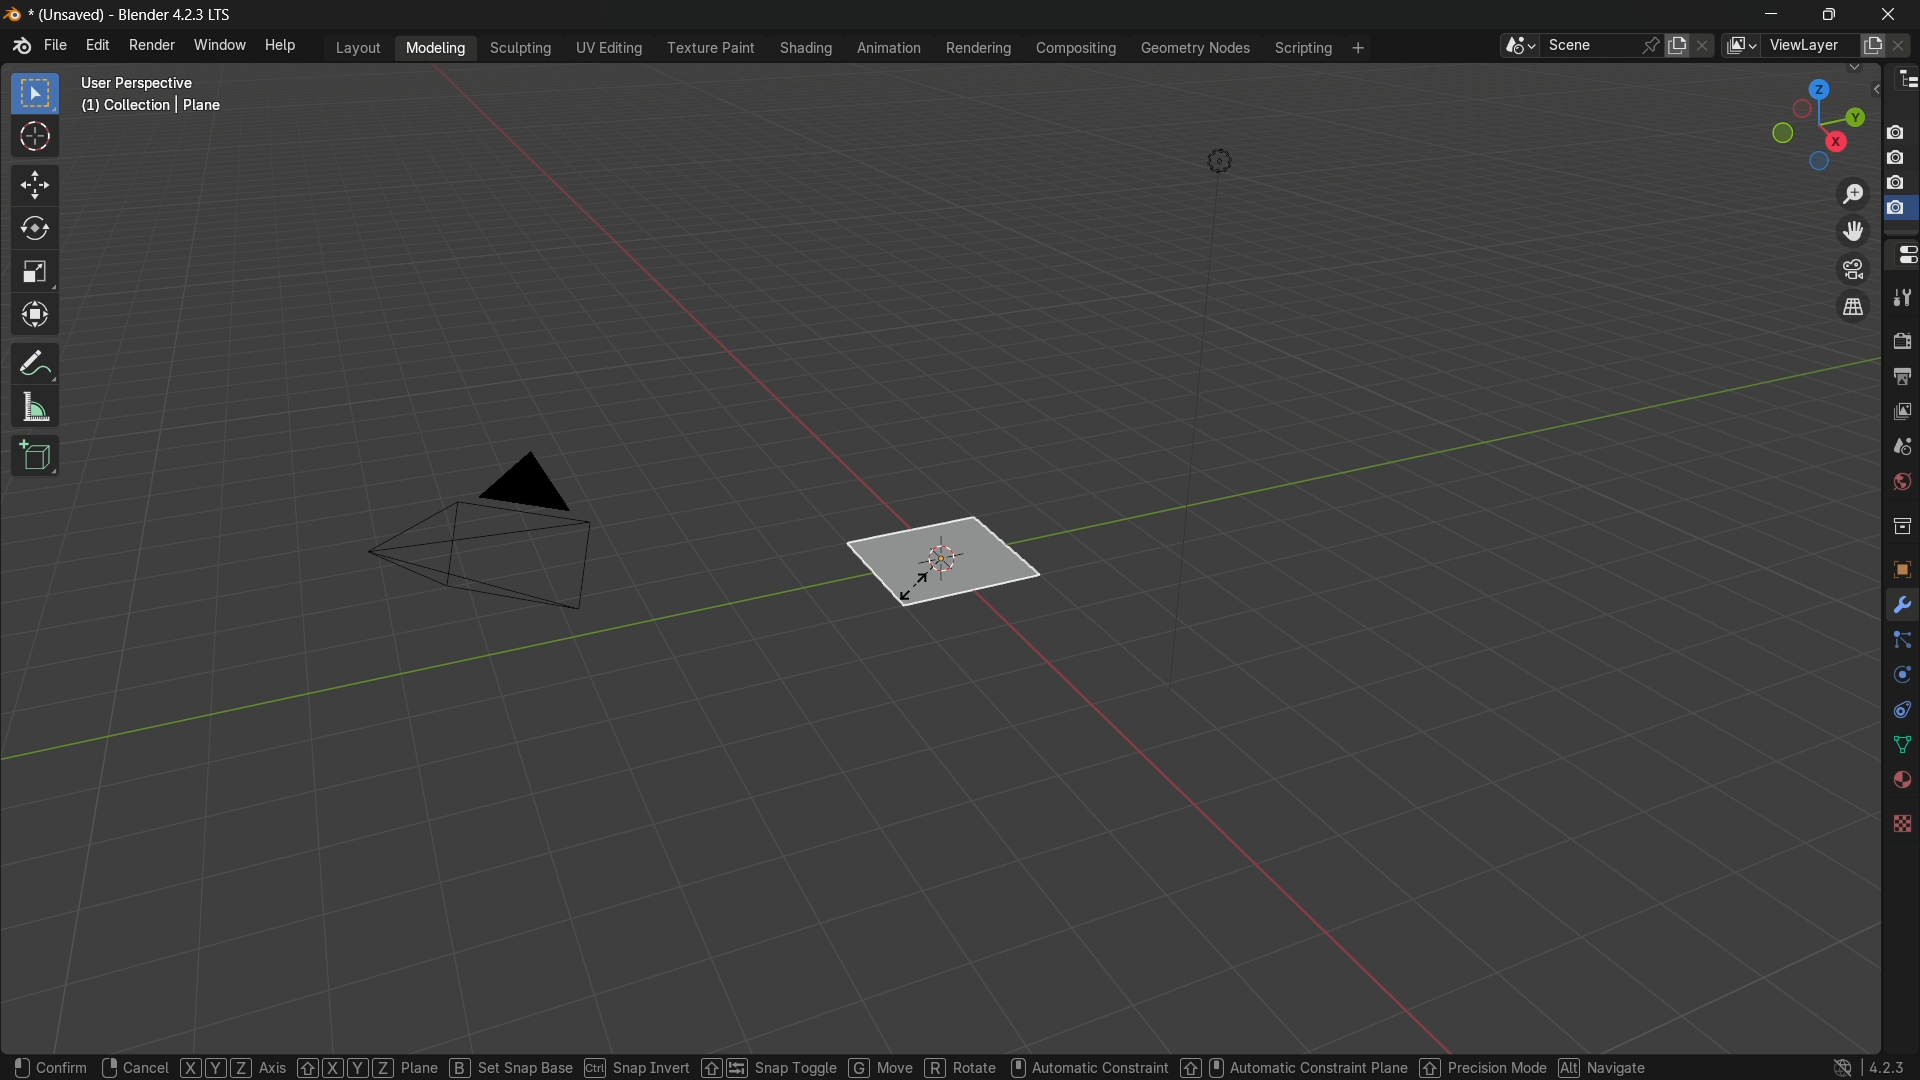 This screenshot has height=1080, width=1920. What do you see at coordinates (1898, 211) in the screenshot?
I see `selected capture` at bounding box center [1898, 211].